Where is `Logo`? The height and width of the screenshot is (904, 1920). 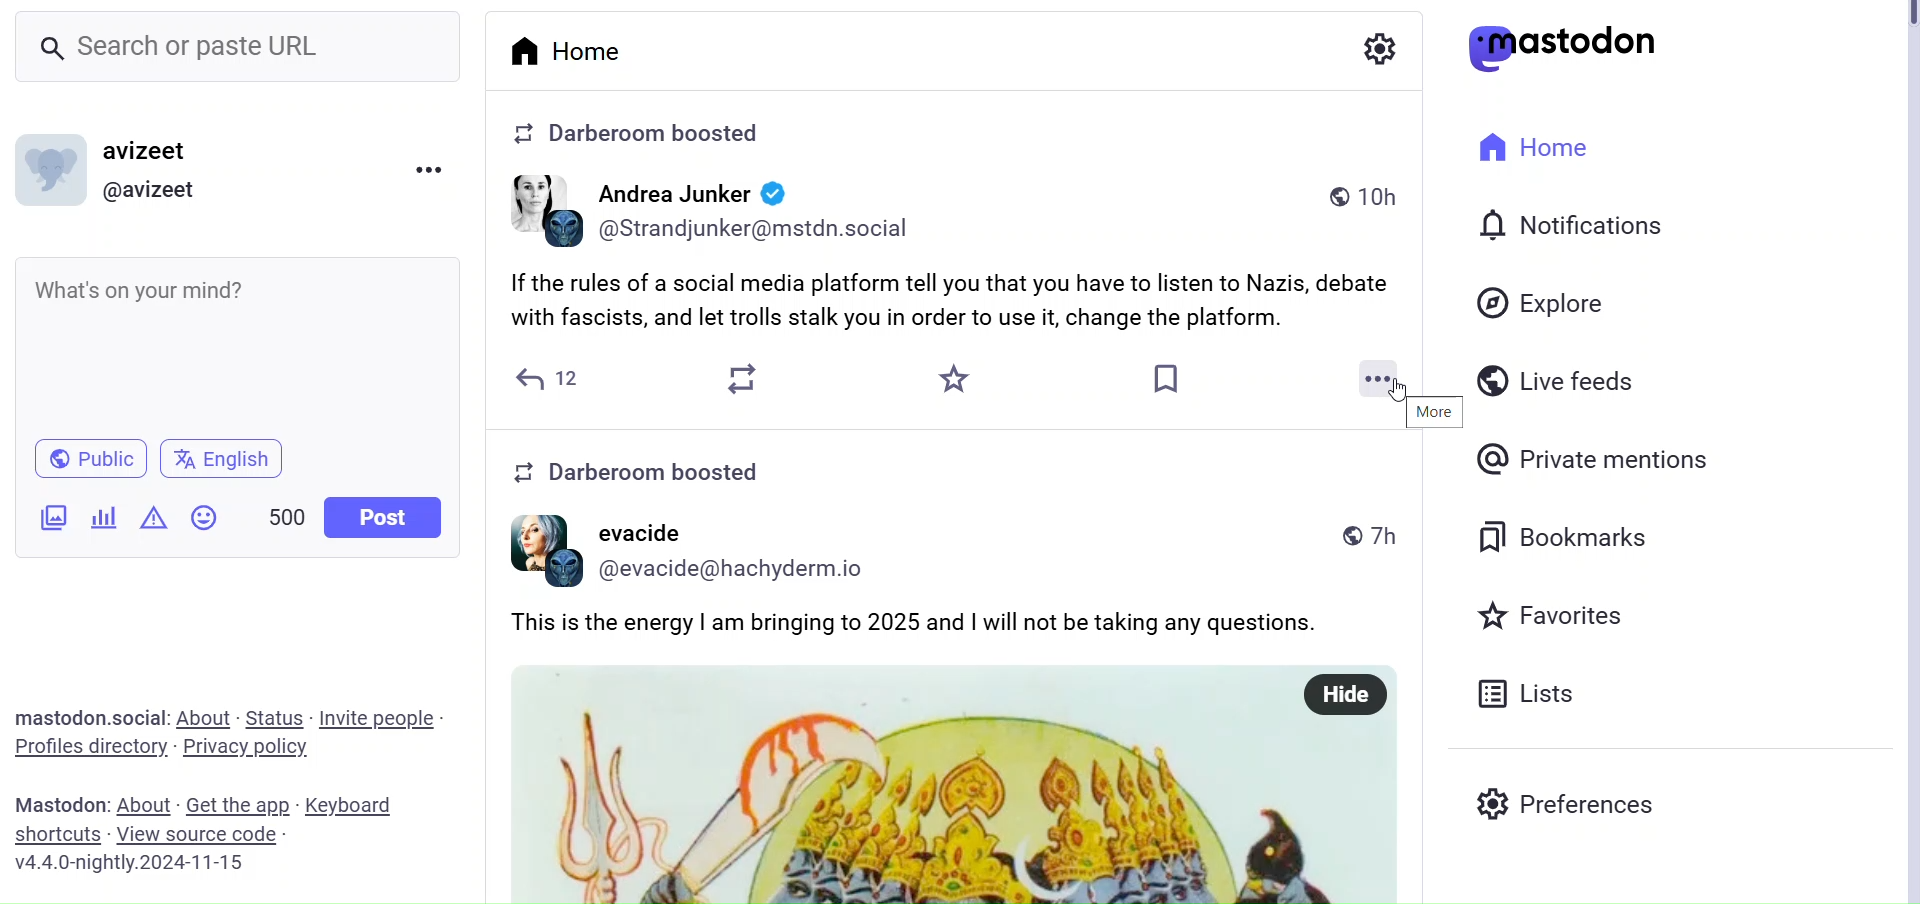
Logo is located at coordinates (1562, 47).